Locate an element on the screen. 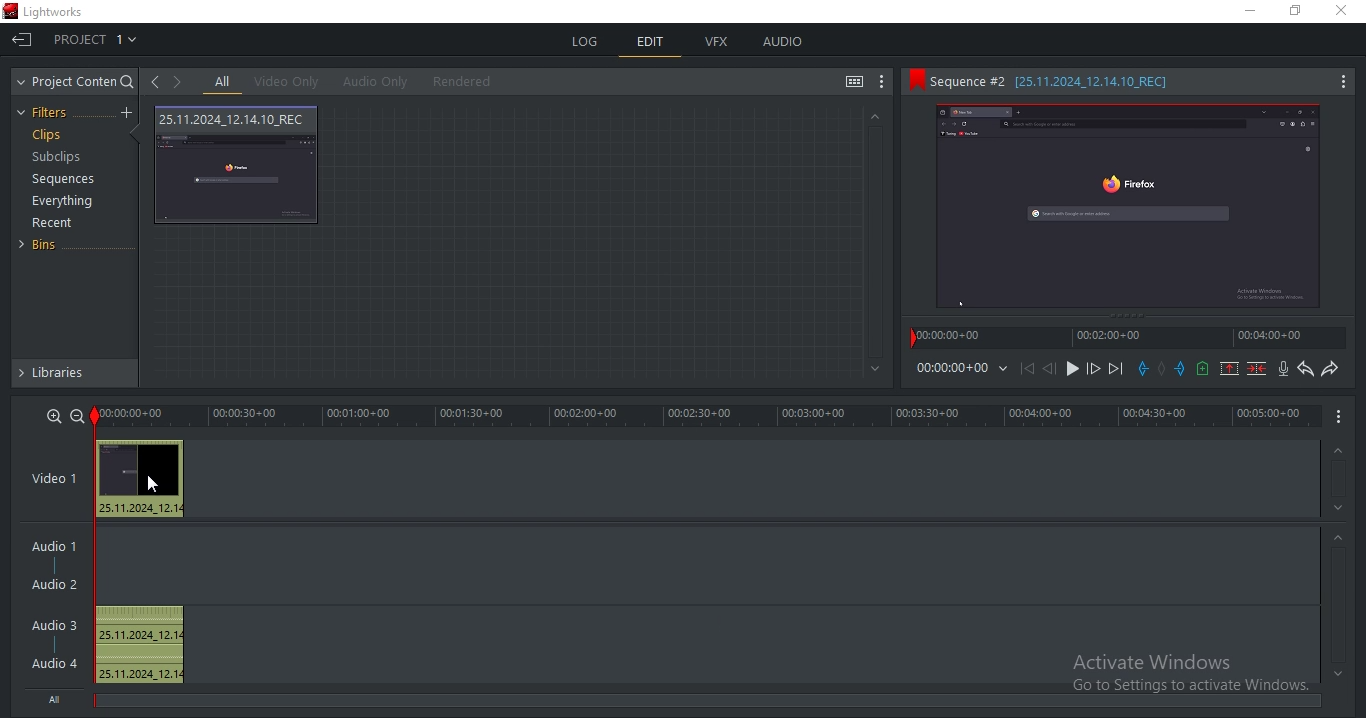 Image resolution: width=1366 pixels, height=718 pixels. audio is located at coordinates (140, 645).